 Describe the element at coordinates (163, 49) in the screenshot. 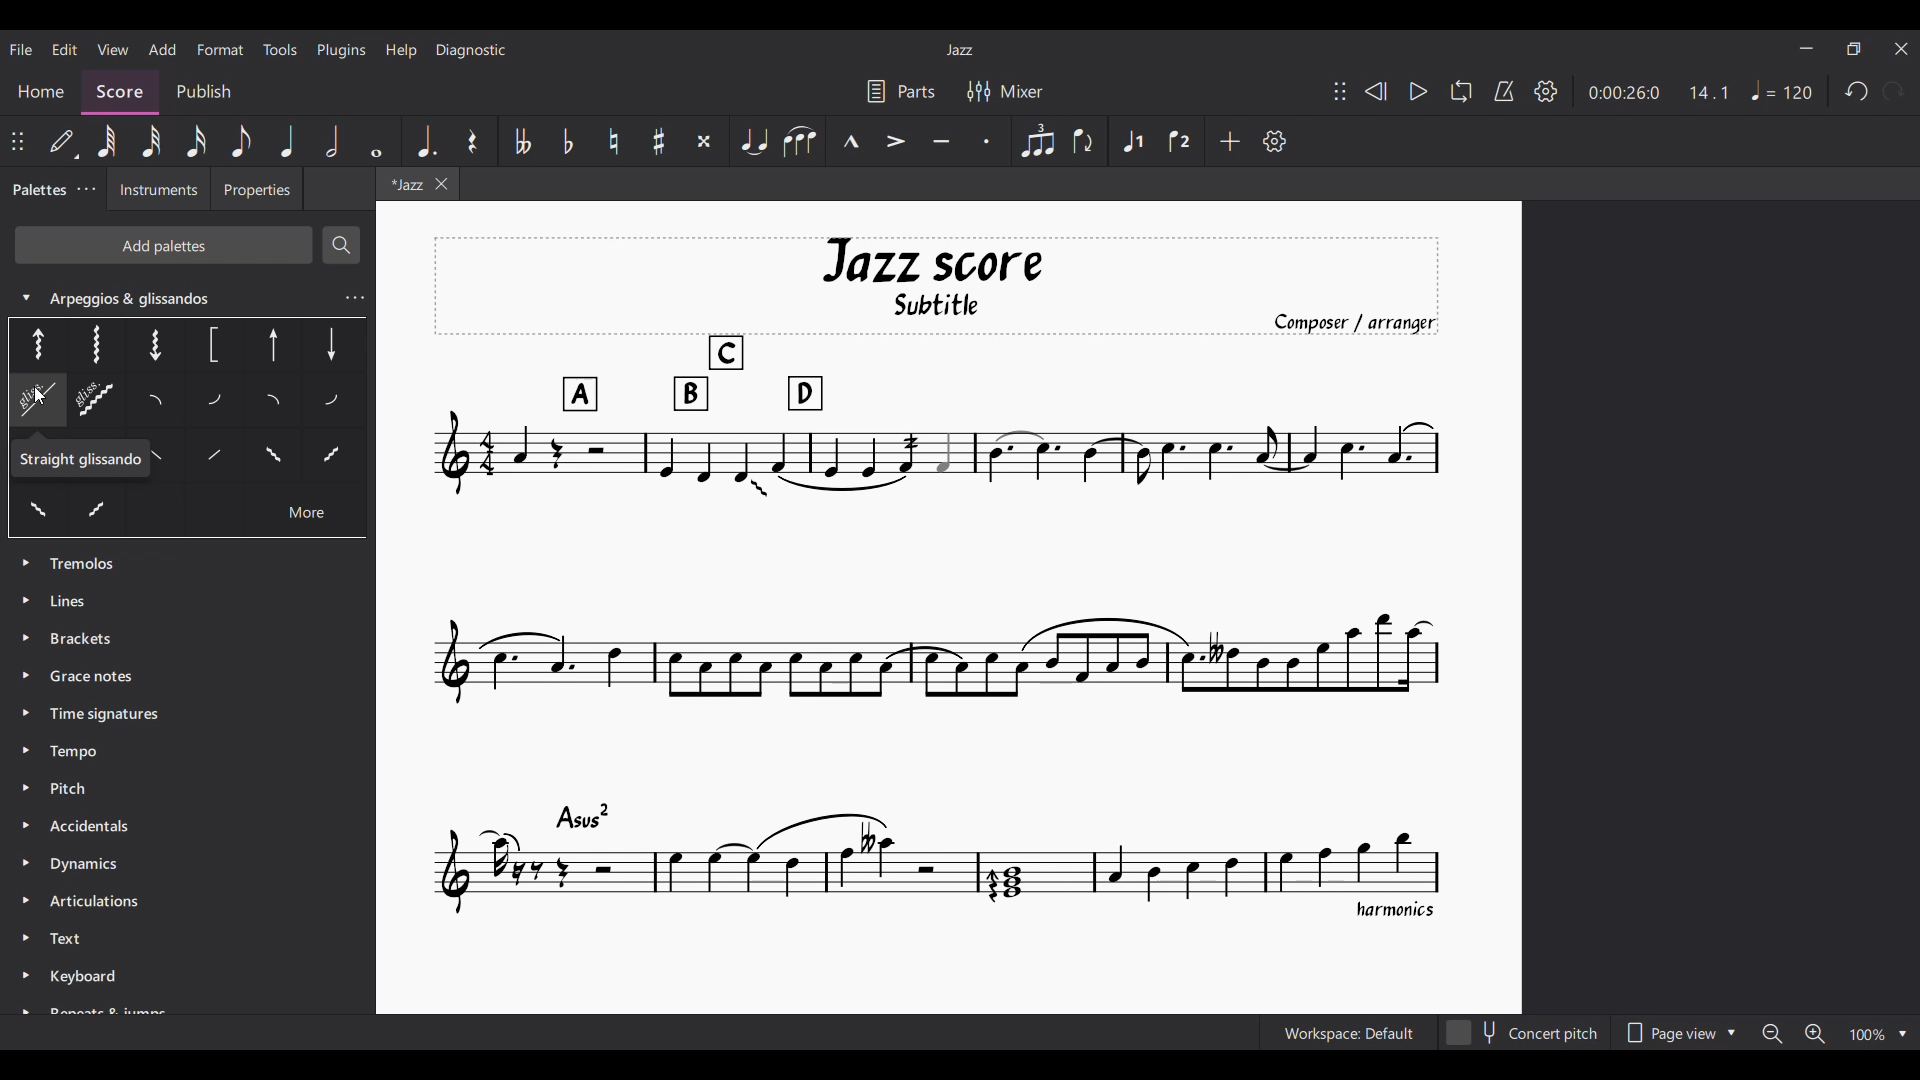

I see `Add menu` at that location.